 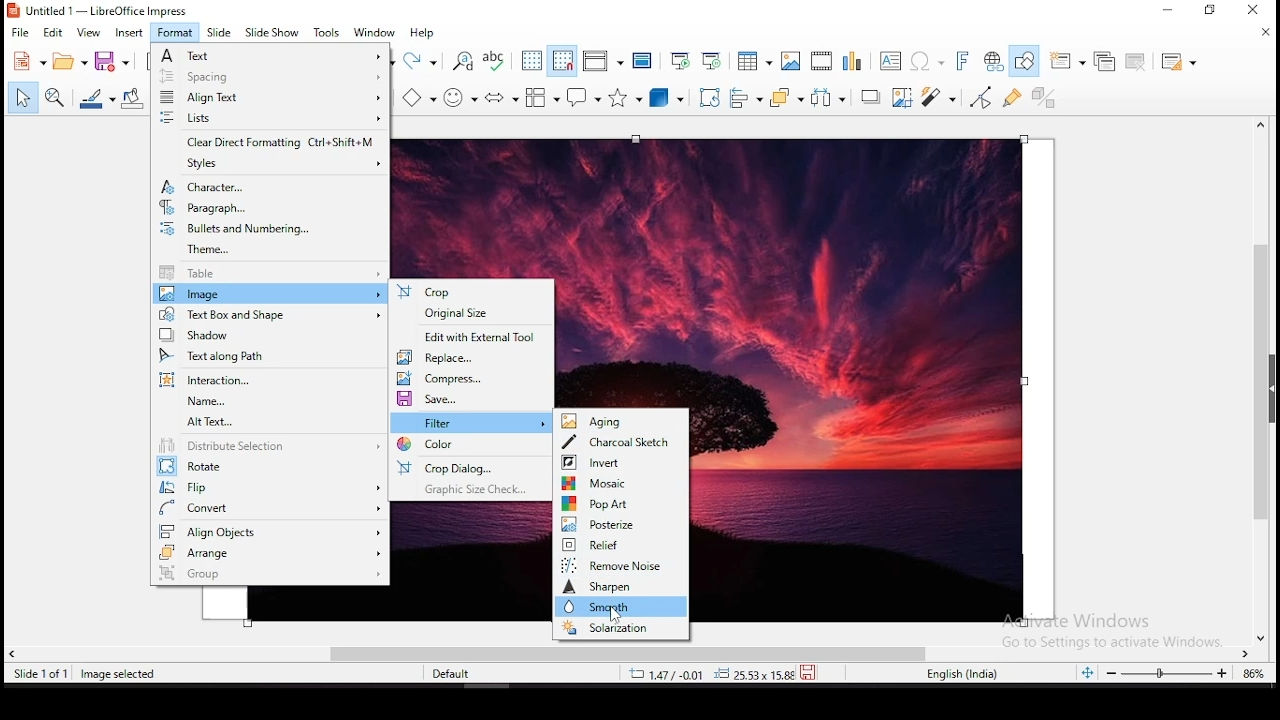 What do you see at coordinates (473, 358) in the screenshot?
I see `replace` at bounding box center [473, 358].